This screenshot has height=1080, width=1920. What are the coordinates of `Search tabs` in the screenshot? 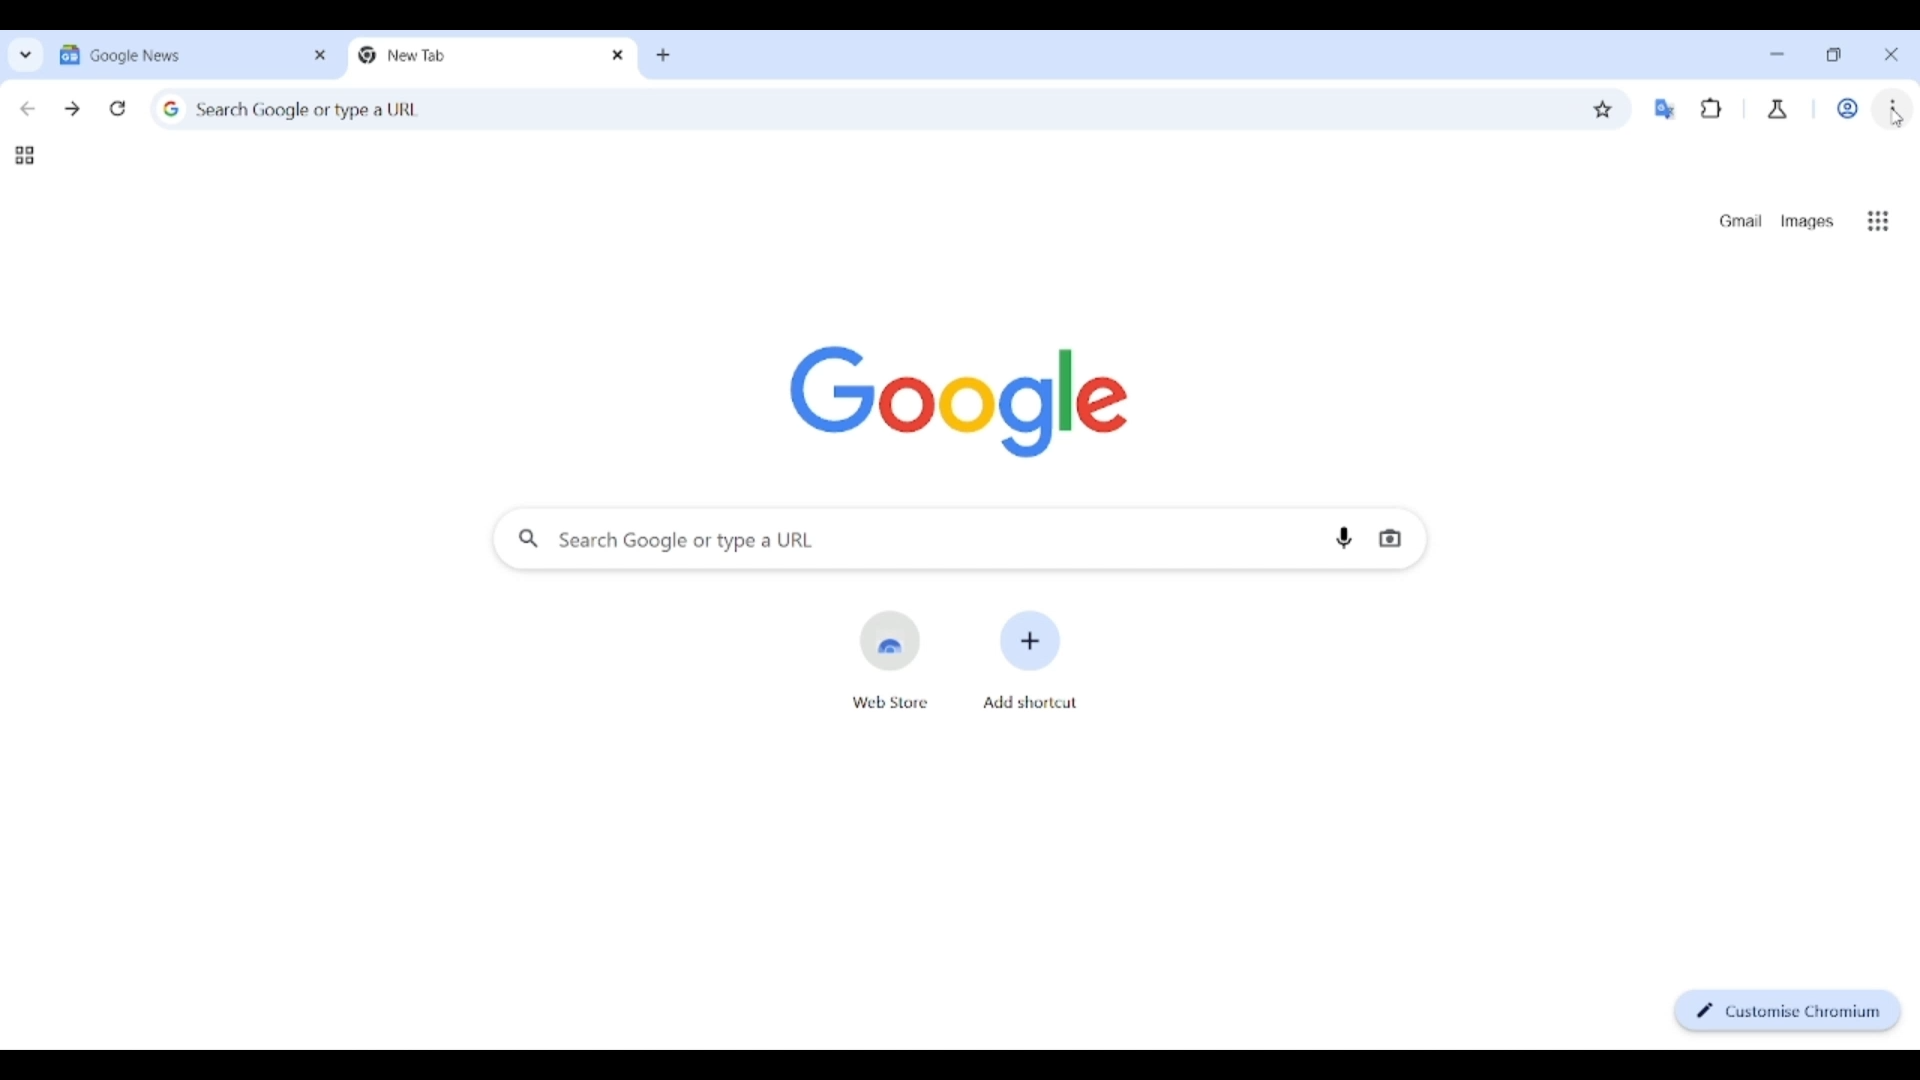 It's located at (26, 54).